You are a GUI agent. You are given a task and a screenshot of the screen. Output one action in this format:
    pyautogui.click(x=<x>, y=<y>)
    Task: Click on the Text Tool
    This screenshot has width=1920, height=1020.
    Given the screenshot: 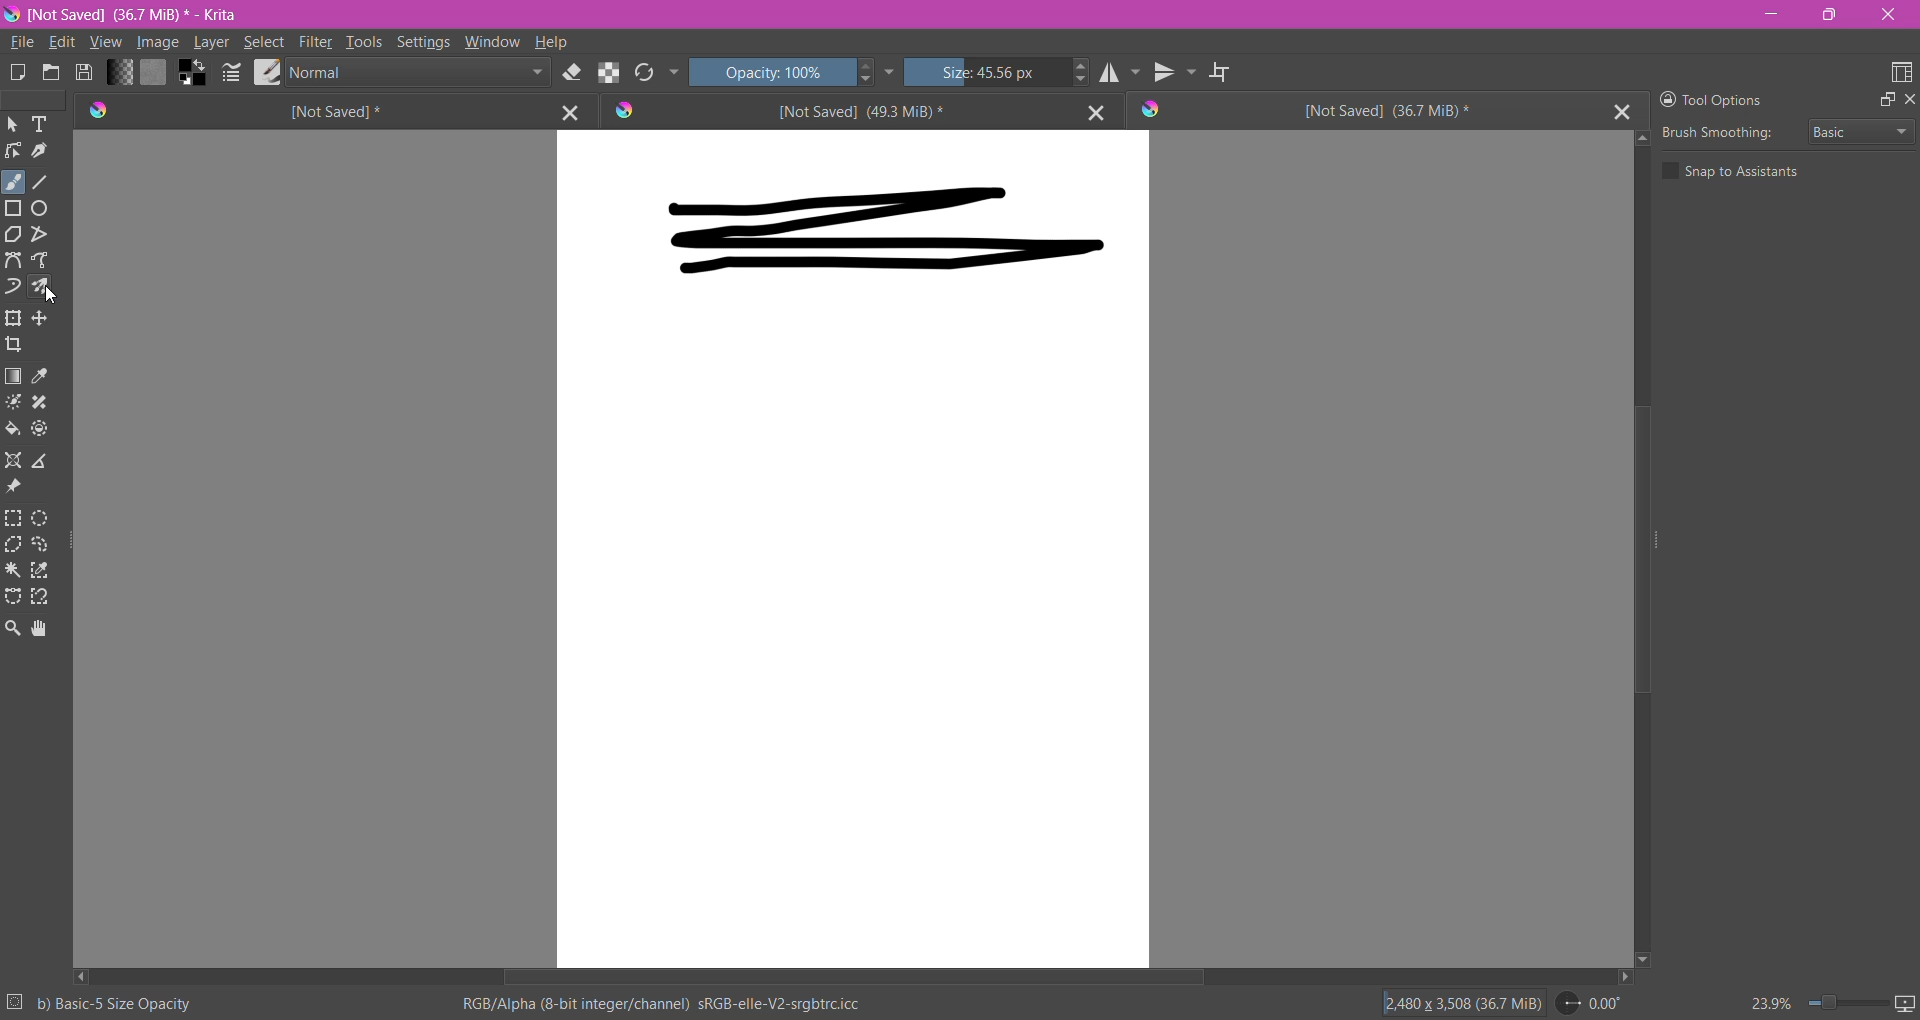 What is the action you would take?
    pyautogui.click(x=40, y=125)
    